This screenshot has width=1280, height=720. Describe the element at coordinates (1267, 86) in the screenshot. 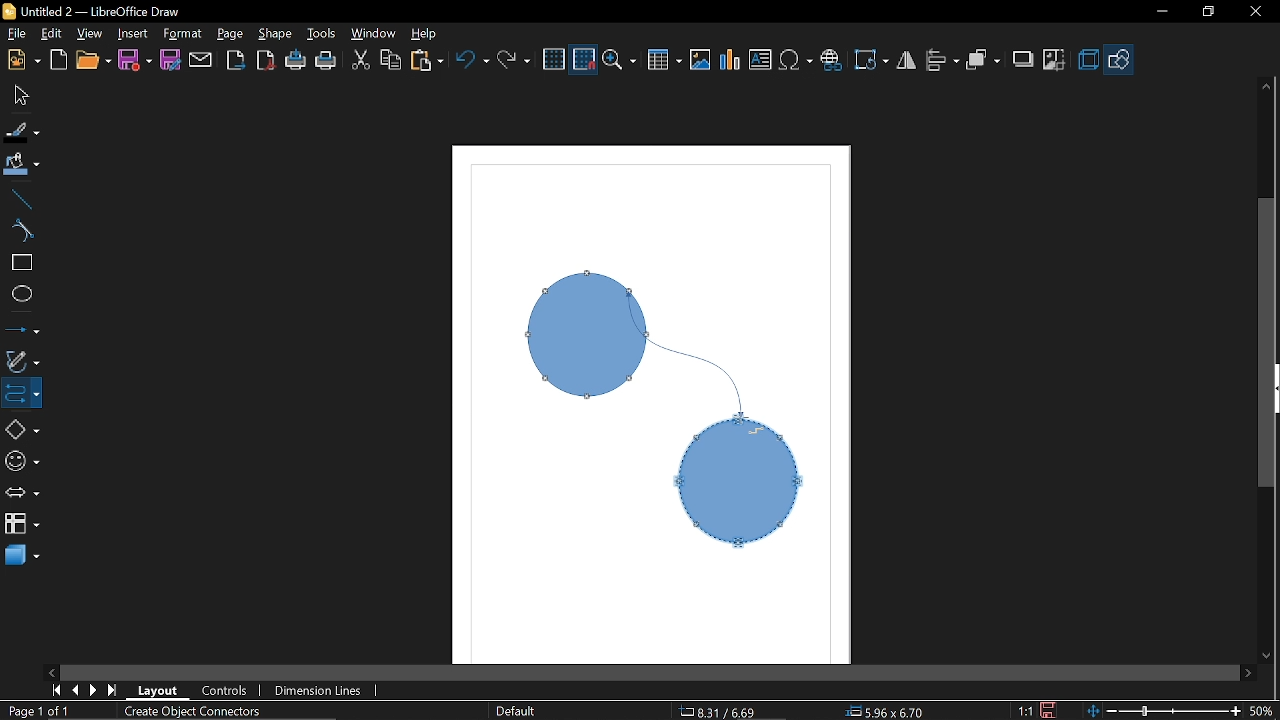

I see `Move up` at that location.